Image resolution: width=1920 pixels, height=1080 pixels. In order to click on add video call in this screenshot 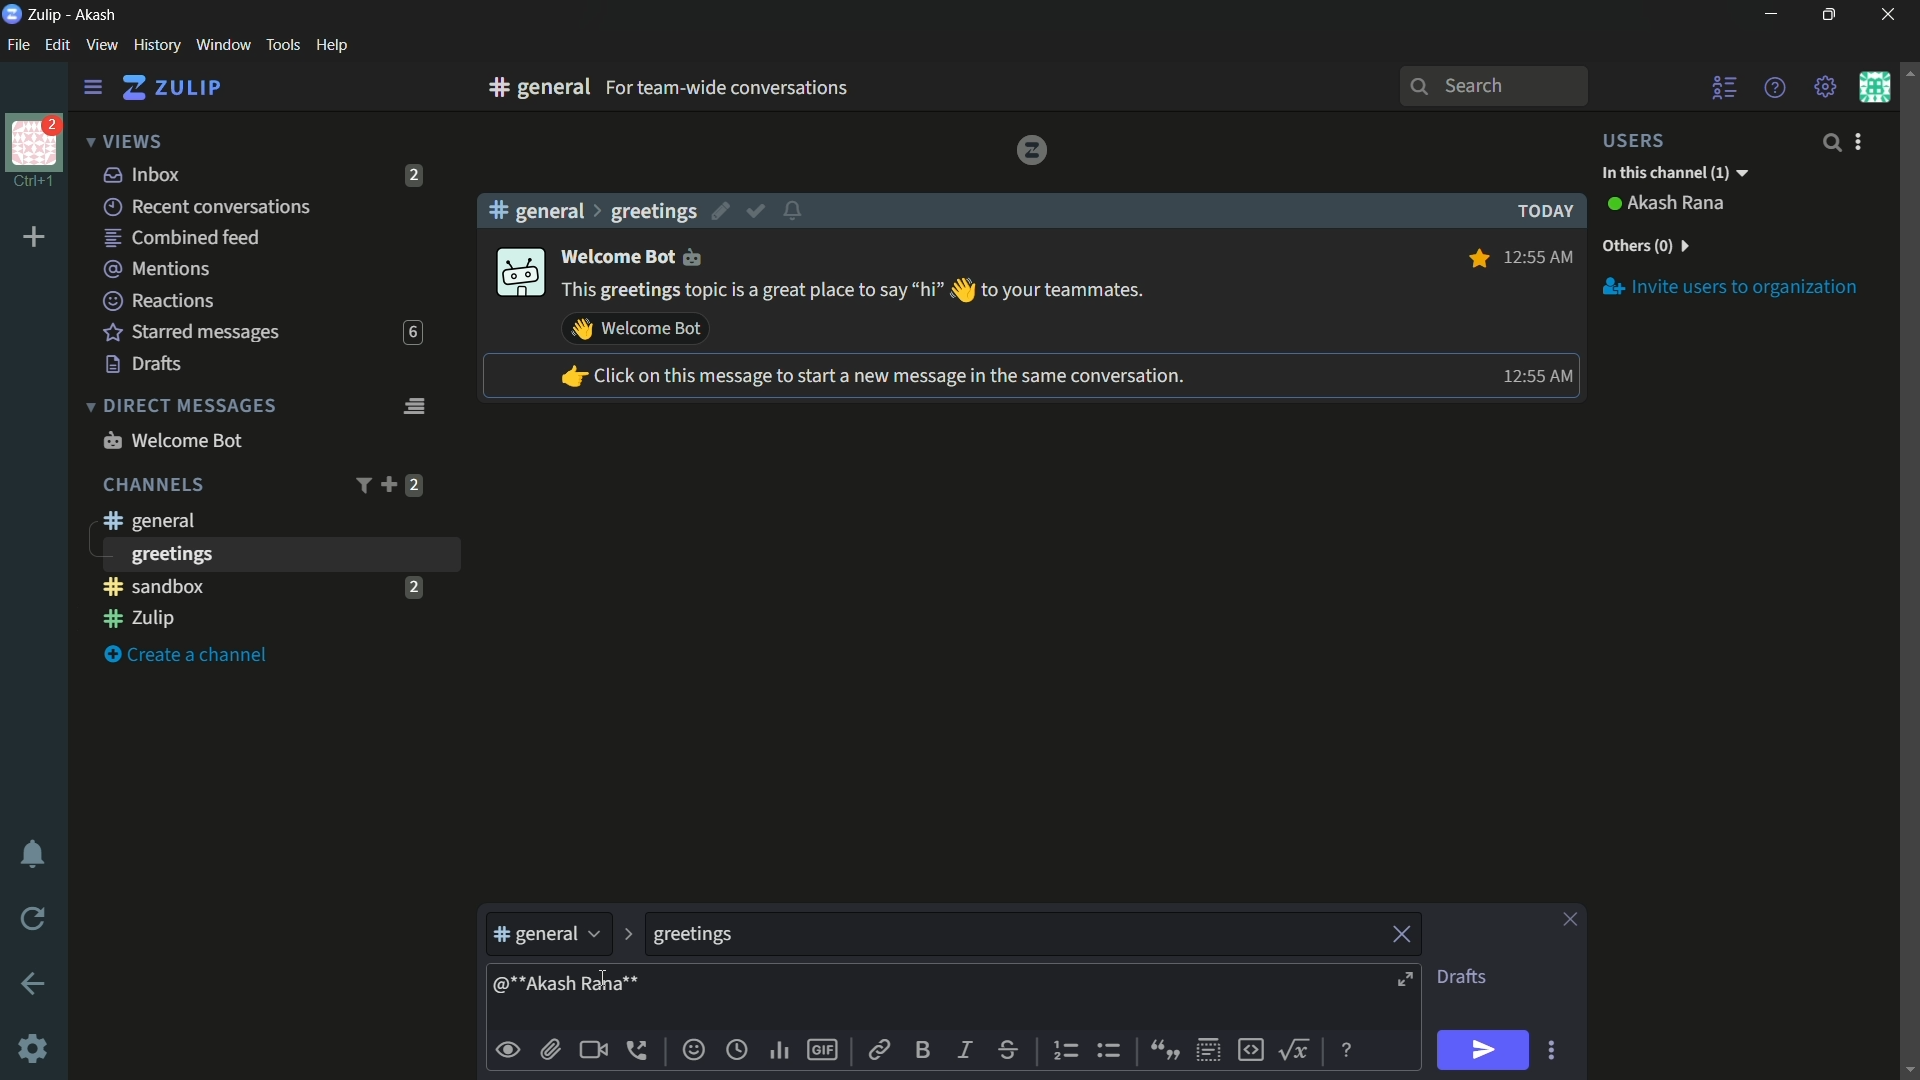, I will do `click(593, 1050)`.